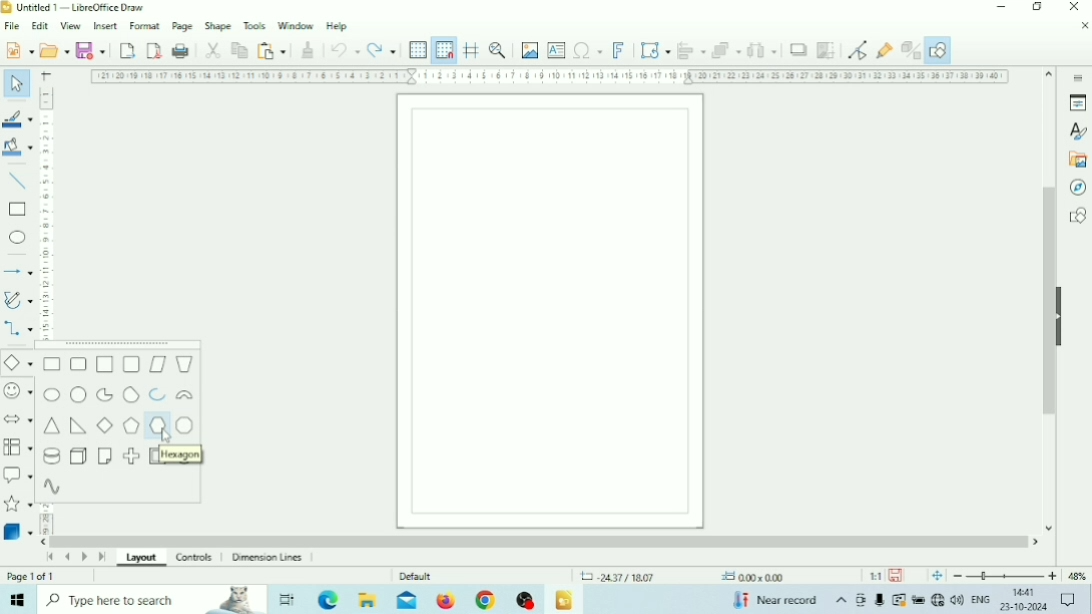 This screenshot has width=1092, height=614. What do you see at coordinates (762, 50) in the screenshot?
I see `Select at least three objects to distribute` at bounding box center [762, 50].